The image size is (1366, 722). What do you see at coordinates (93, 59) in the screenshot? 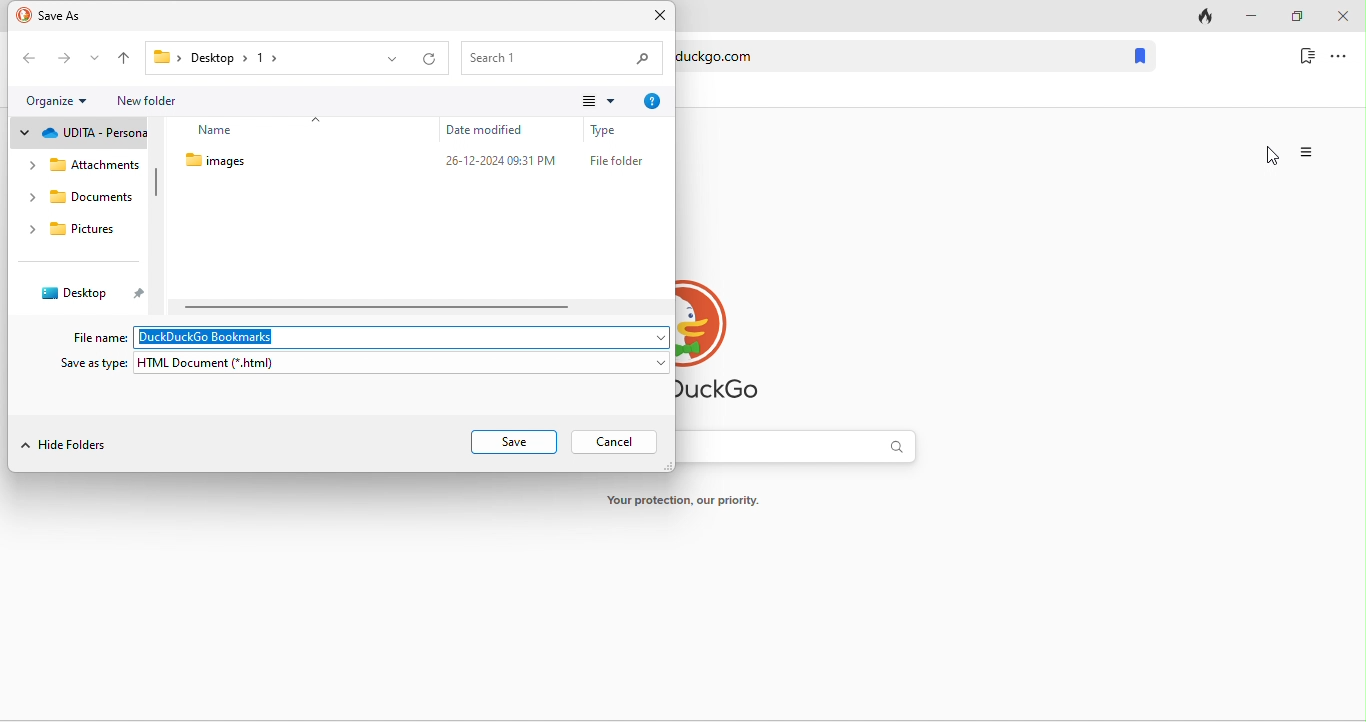
I see `recent location` at bounding box center [93, 59].